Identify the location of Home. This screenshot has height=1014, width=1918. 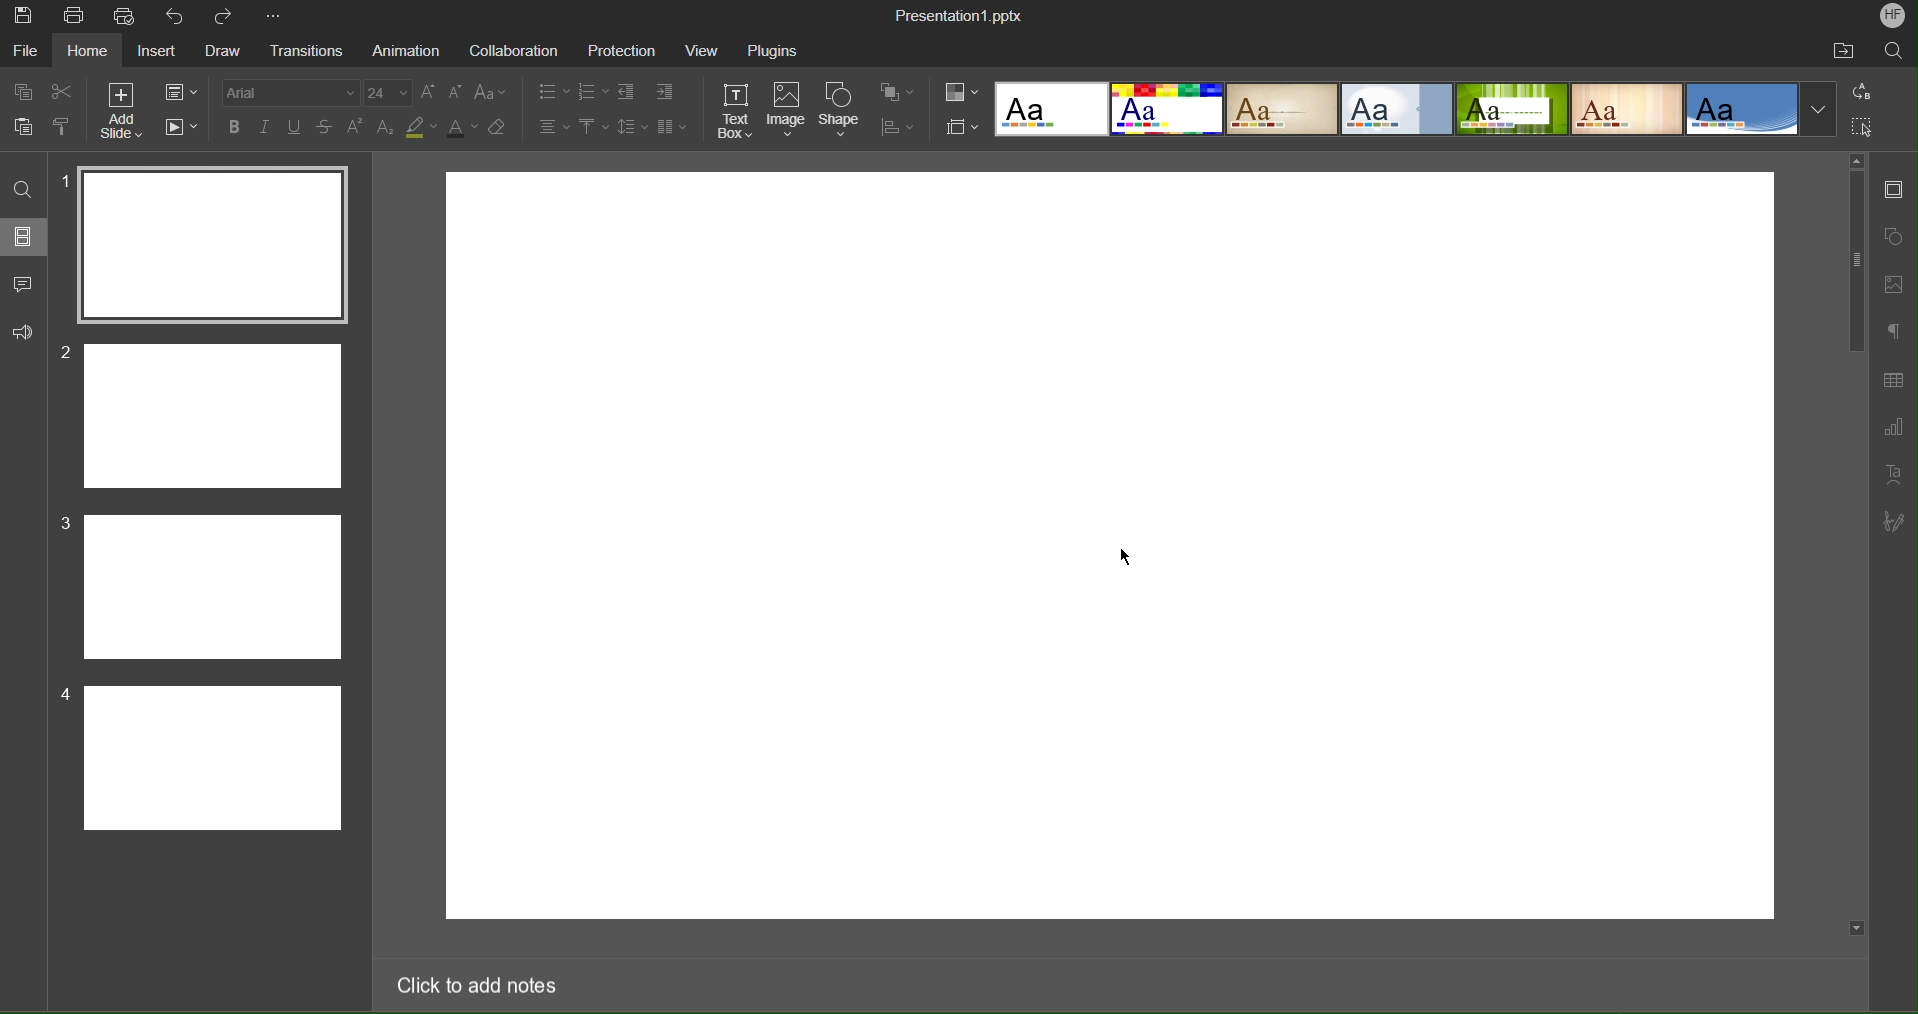
(90, 51).